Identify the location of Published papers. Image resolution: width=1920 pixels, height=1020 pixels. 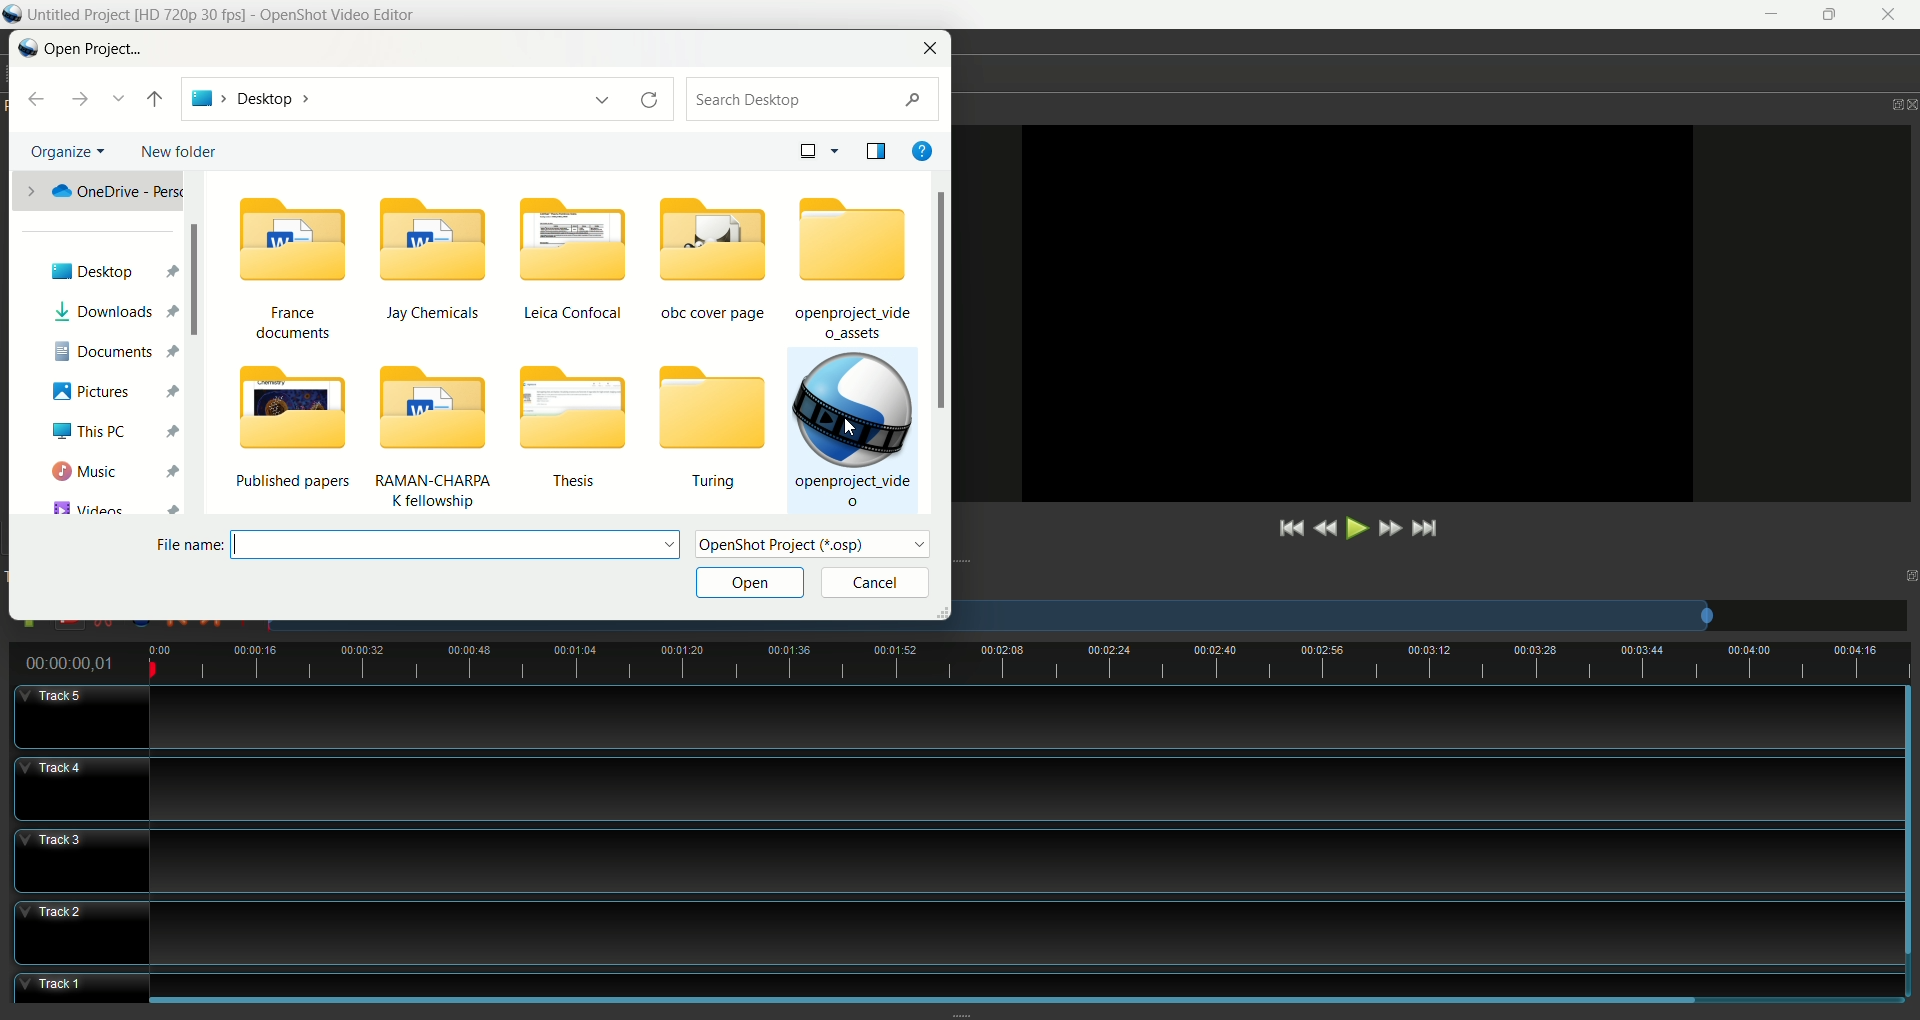
(296, 434).